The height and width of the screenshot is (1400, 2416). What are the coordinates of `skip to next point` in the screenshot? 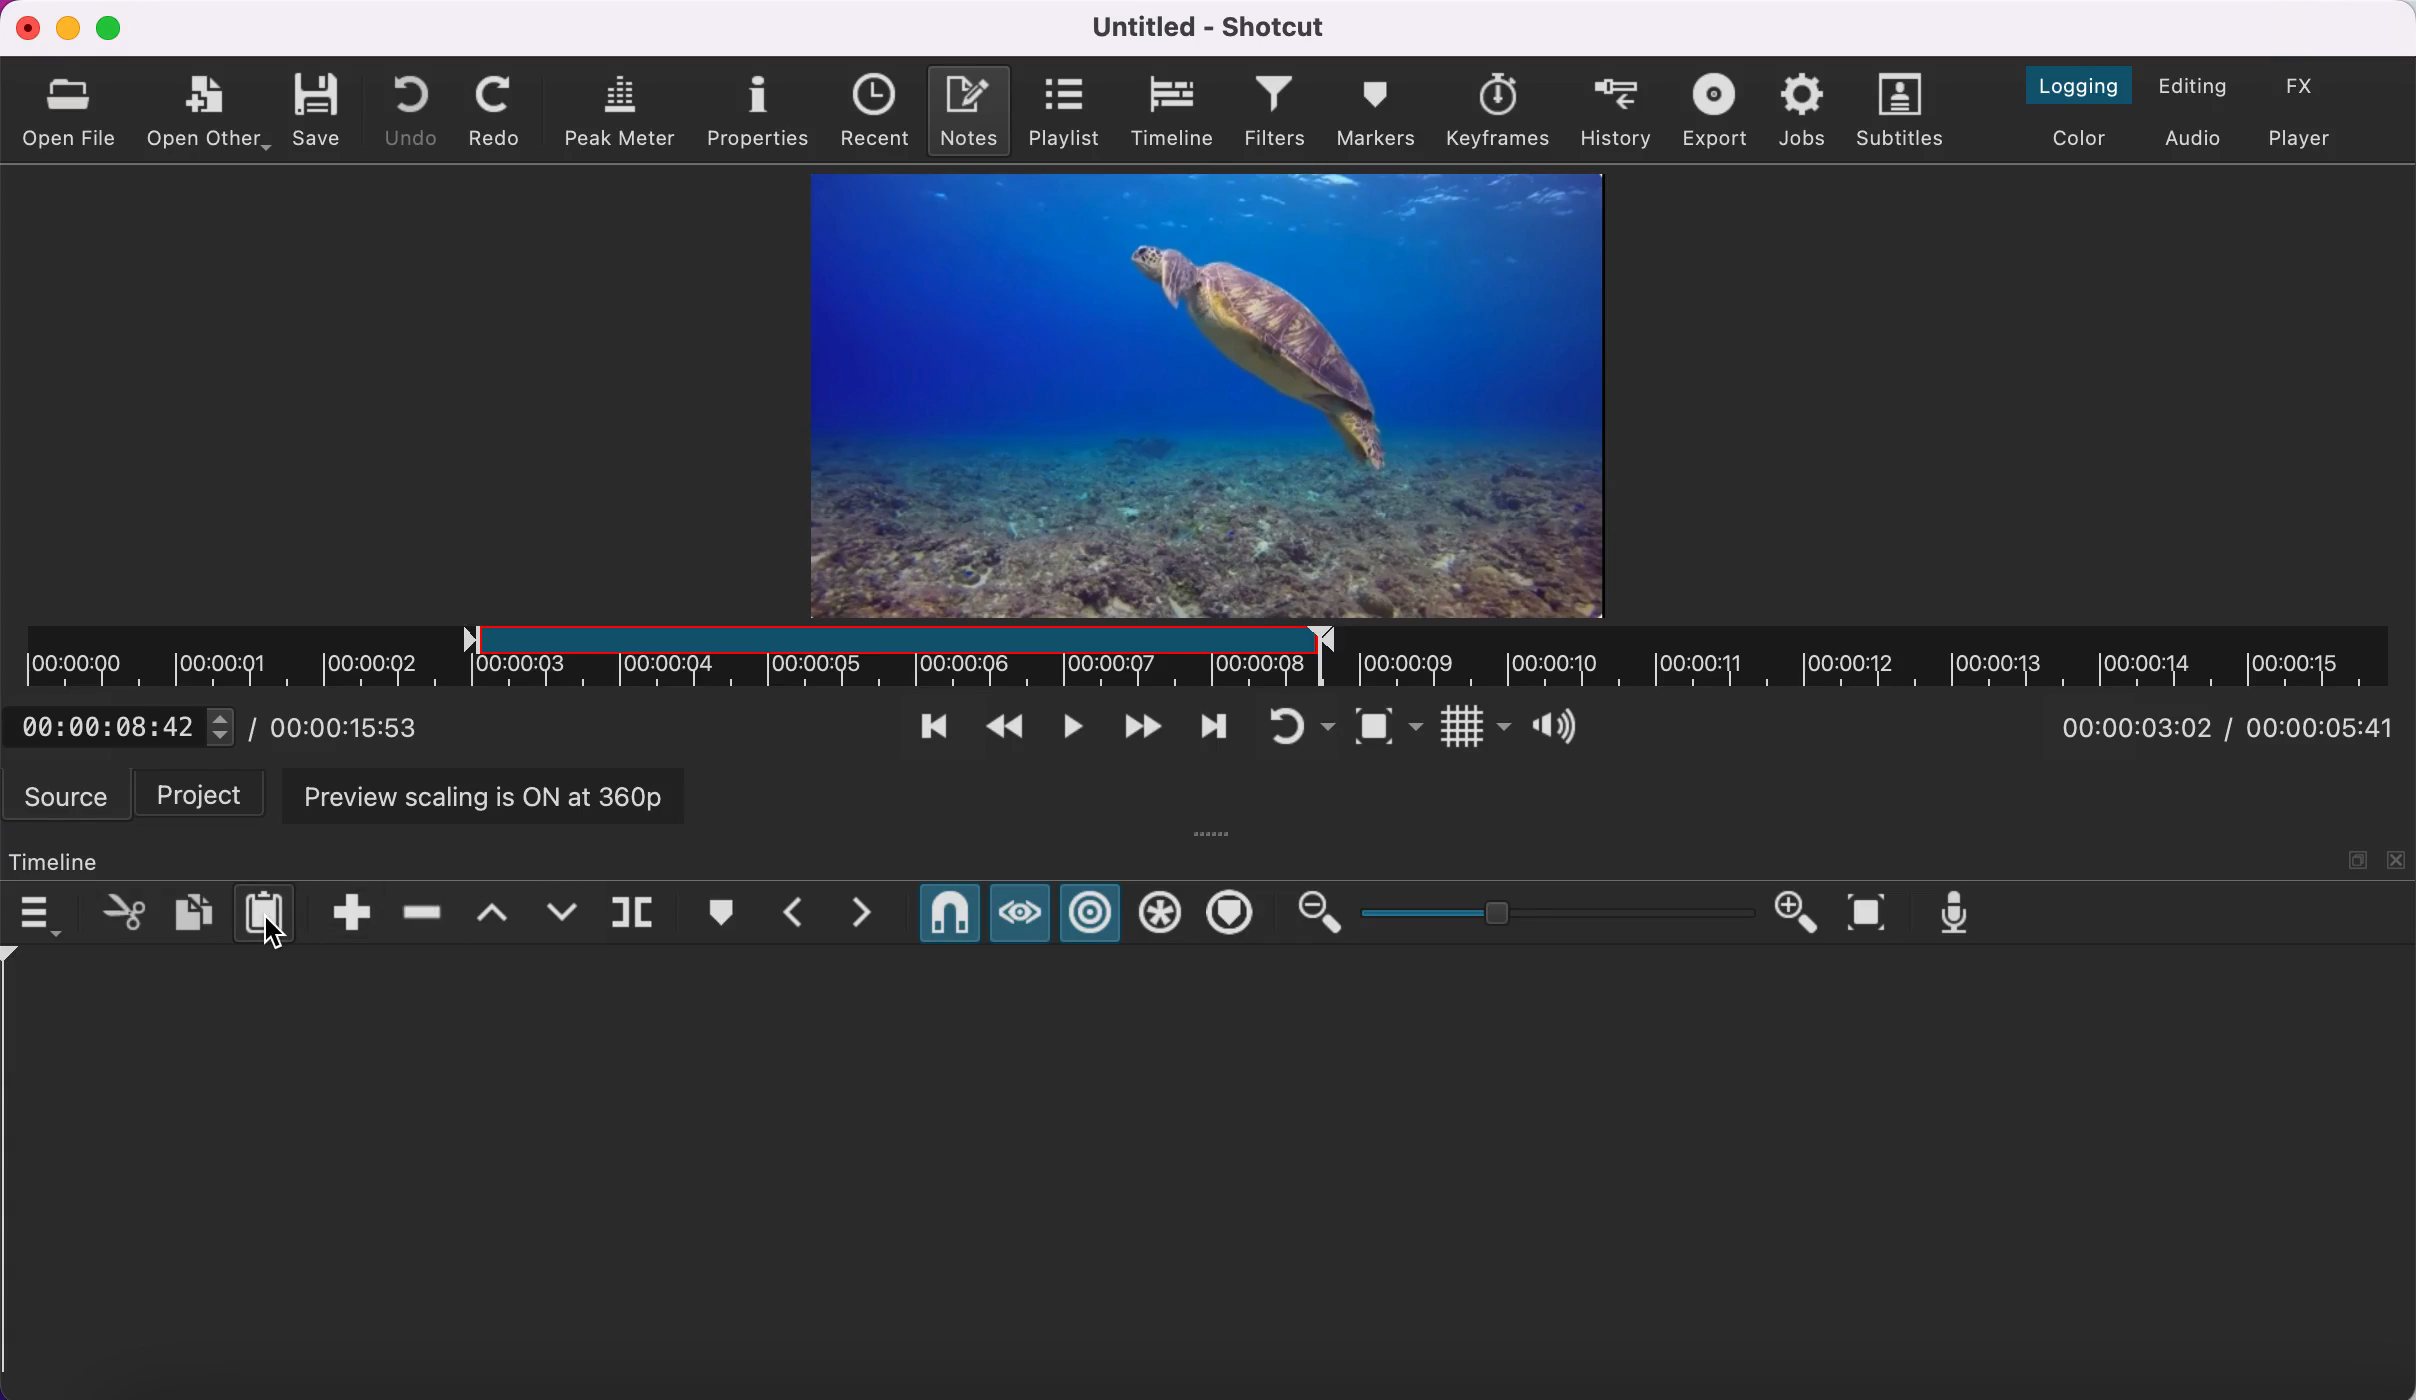 It's located at (1213, 727).